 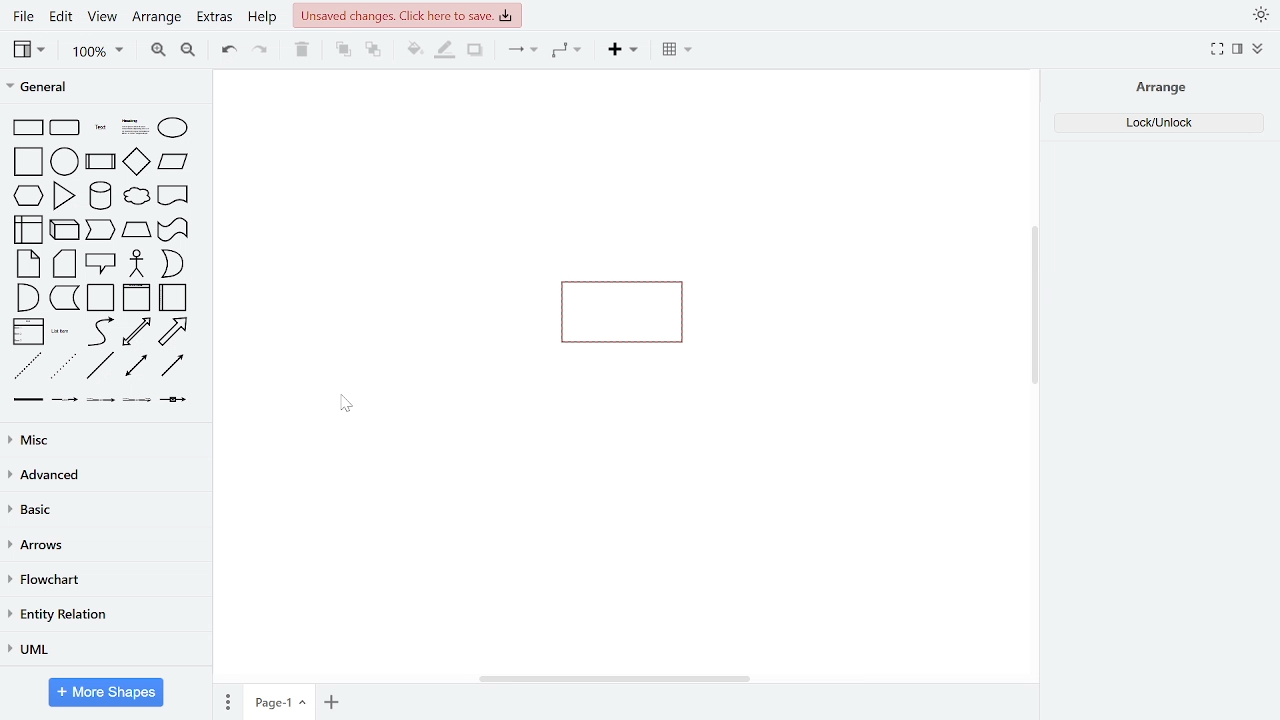 What do you see at coordinates (101, 230) in the screenshot?
I see `cube` at bounding box center [101, 230].